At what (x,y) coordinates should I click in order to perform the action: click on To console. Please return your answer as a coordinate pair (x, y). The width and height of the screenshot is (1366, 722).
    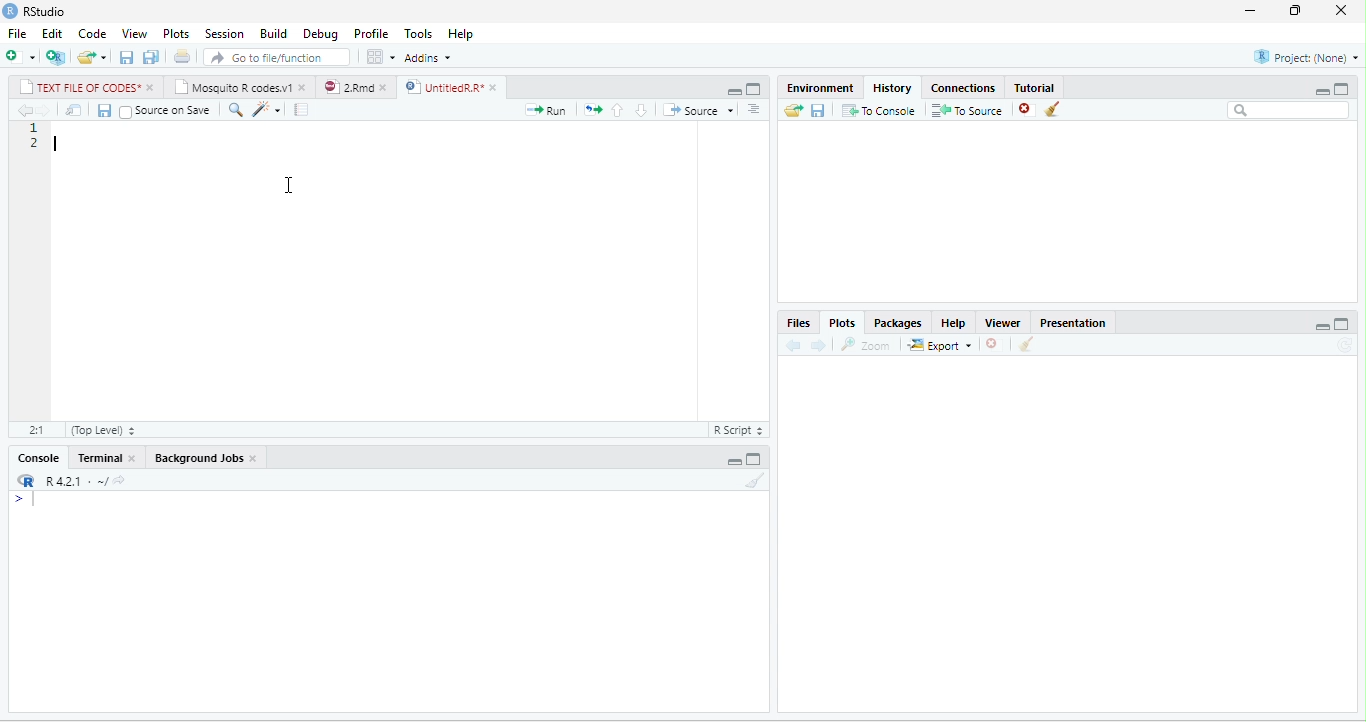
    Looking at the image, I should click on (879, 110).